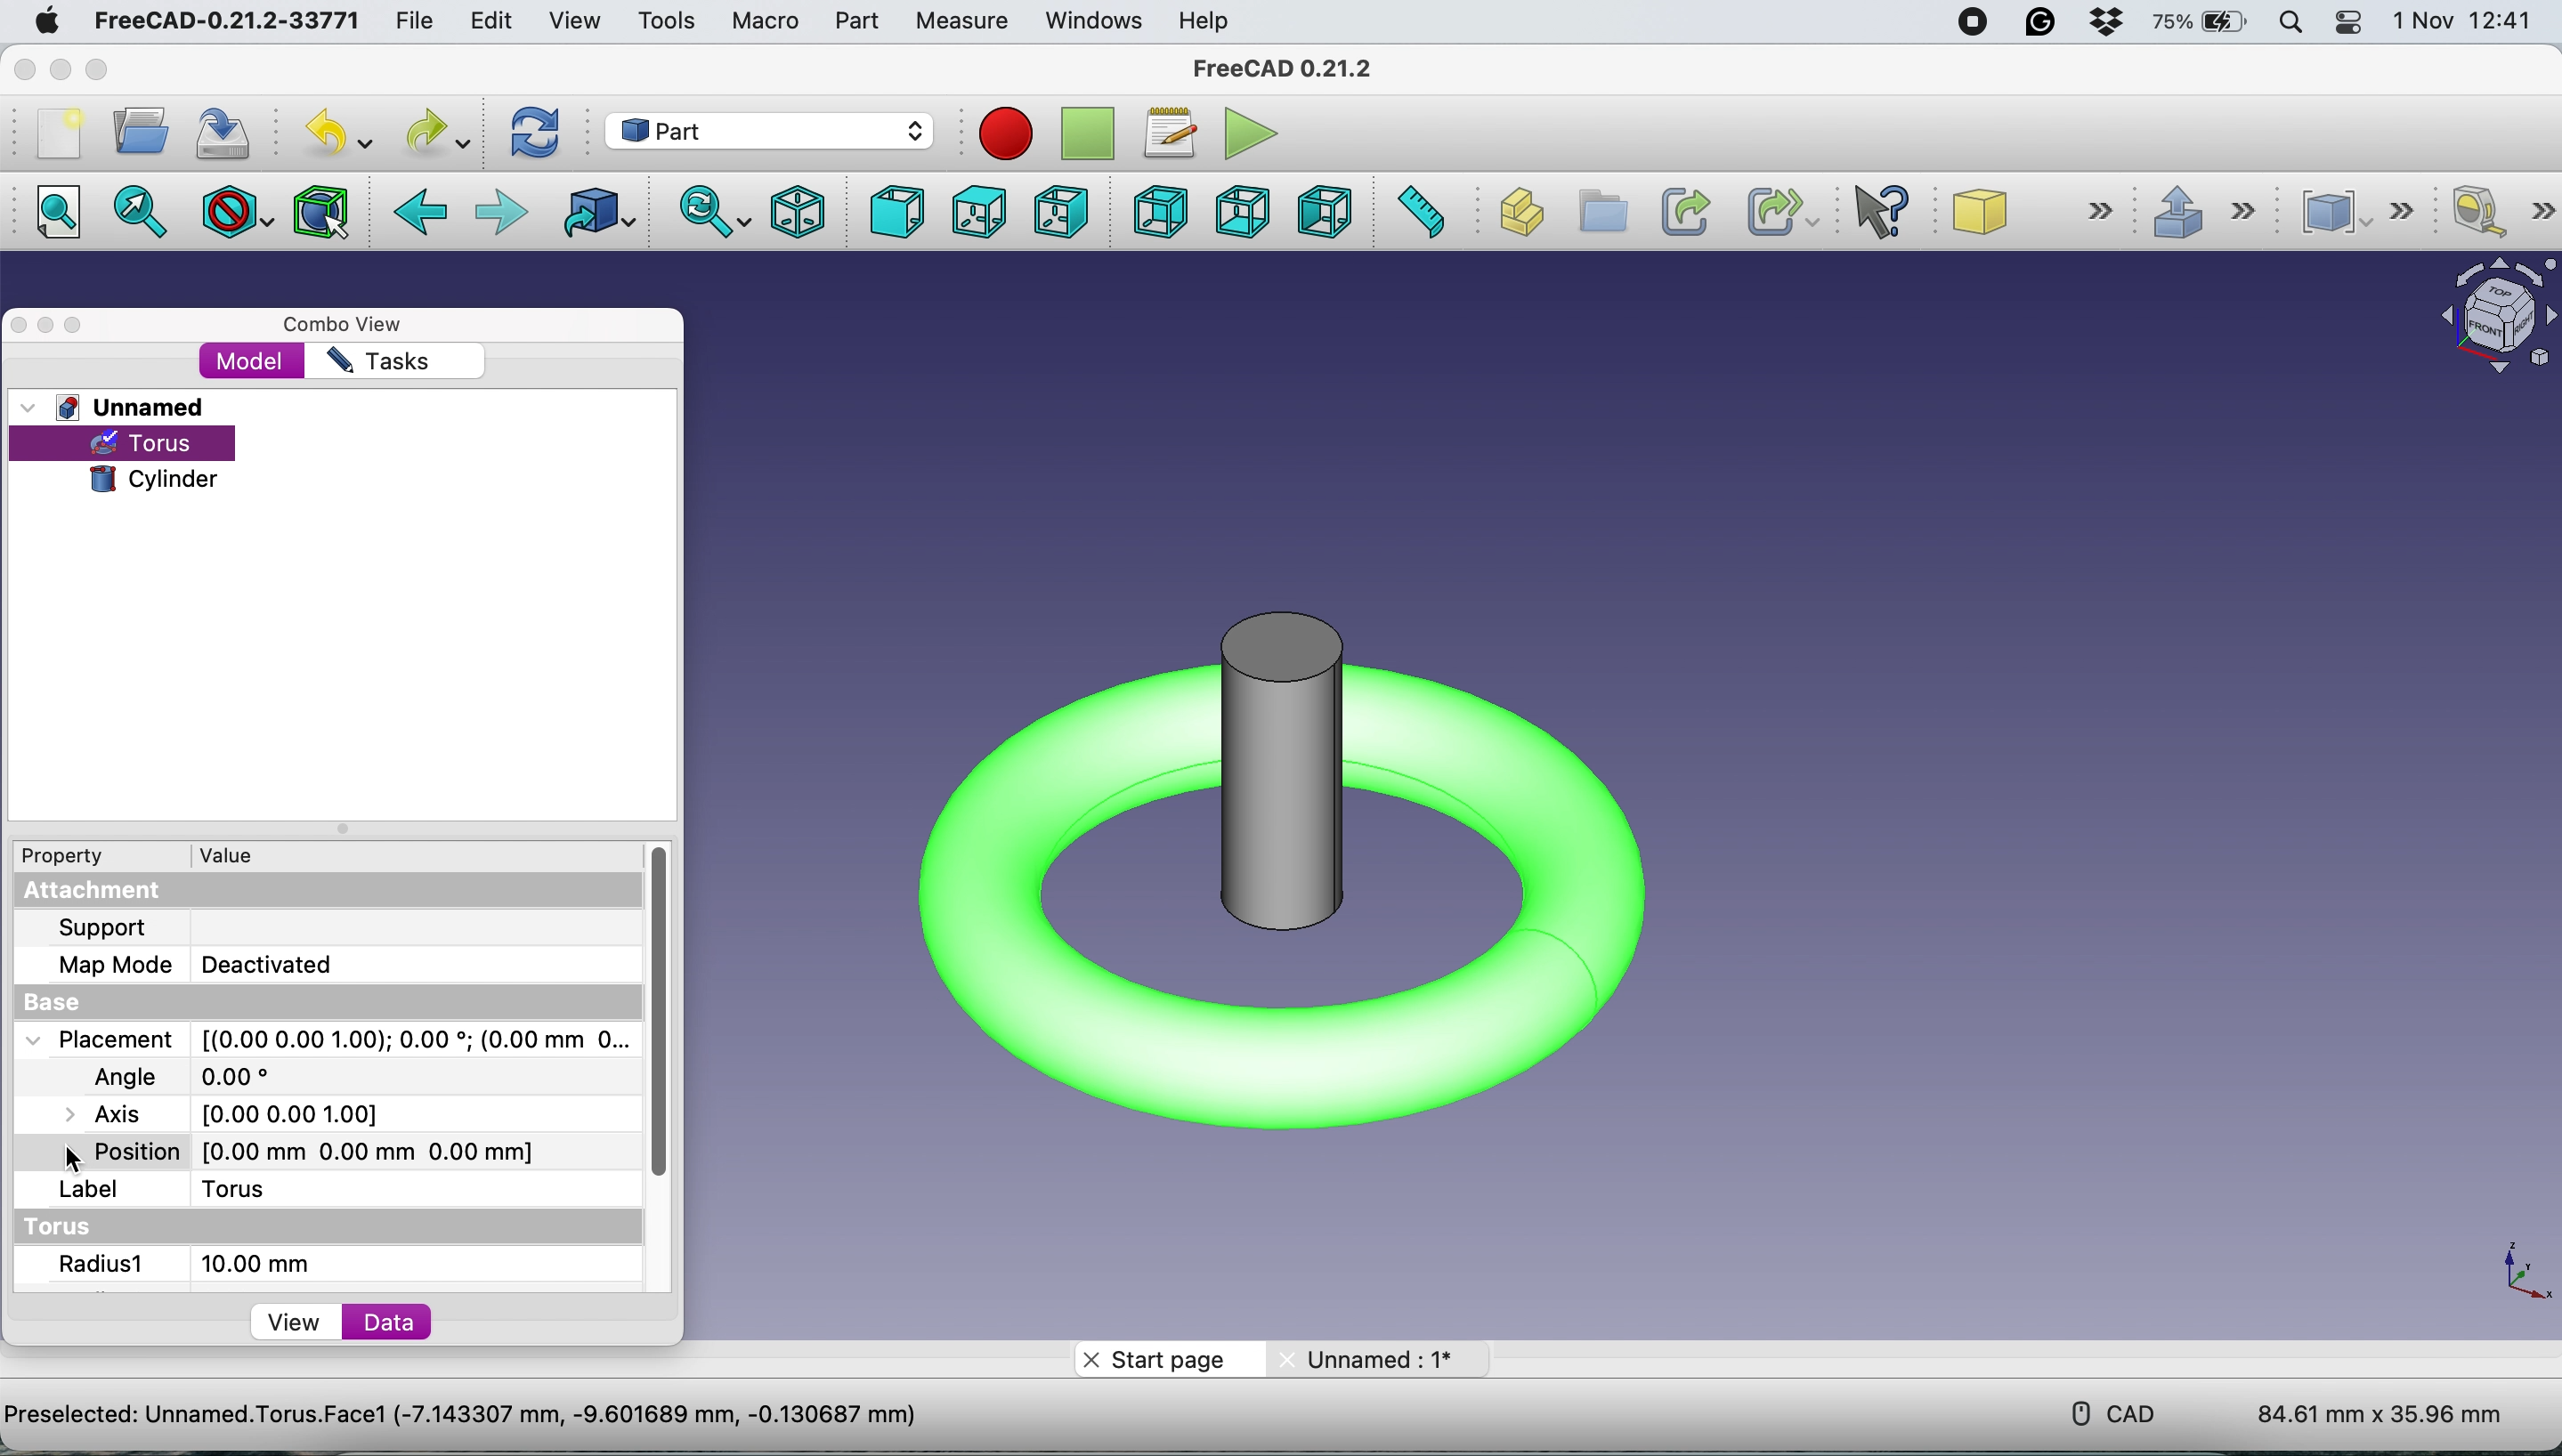  What do you see at coordinates (2217, 218) in the screenshot?
I see `extrude` at bounding box center [2217, 218].